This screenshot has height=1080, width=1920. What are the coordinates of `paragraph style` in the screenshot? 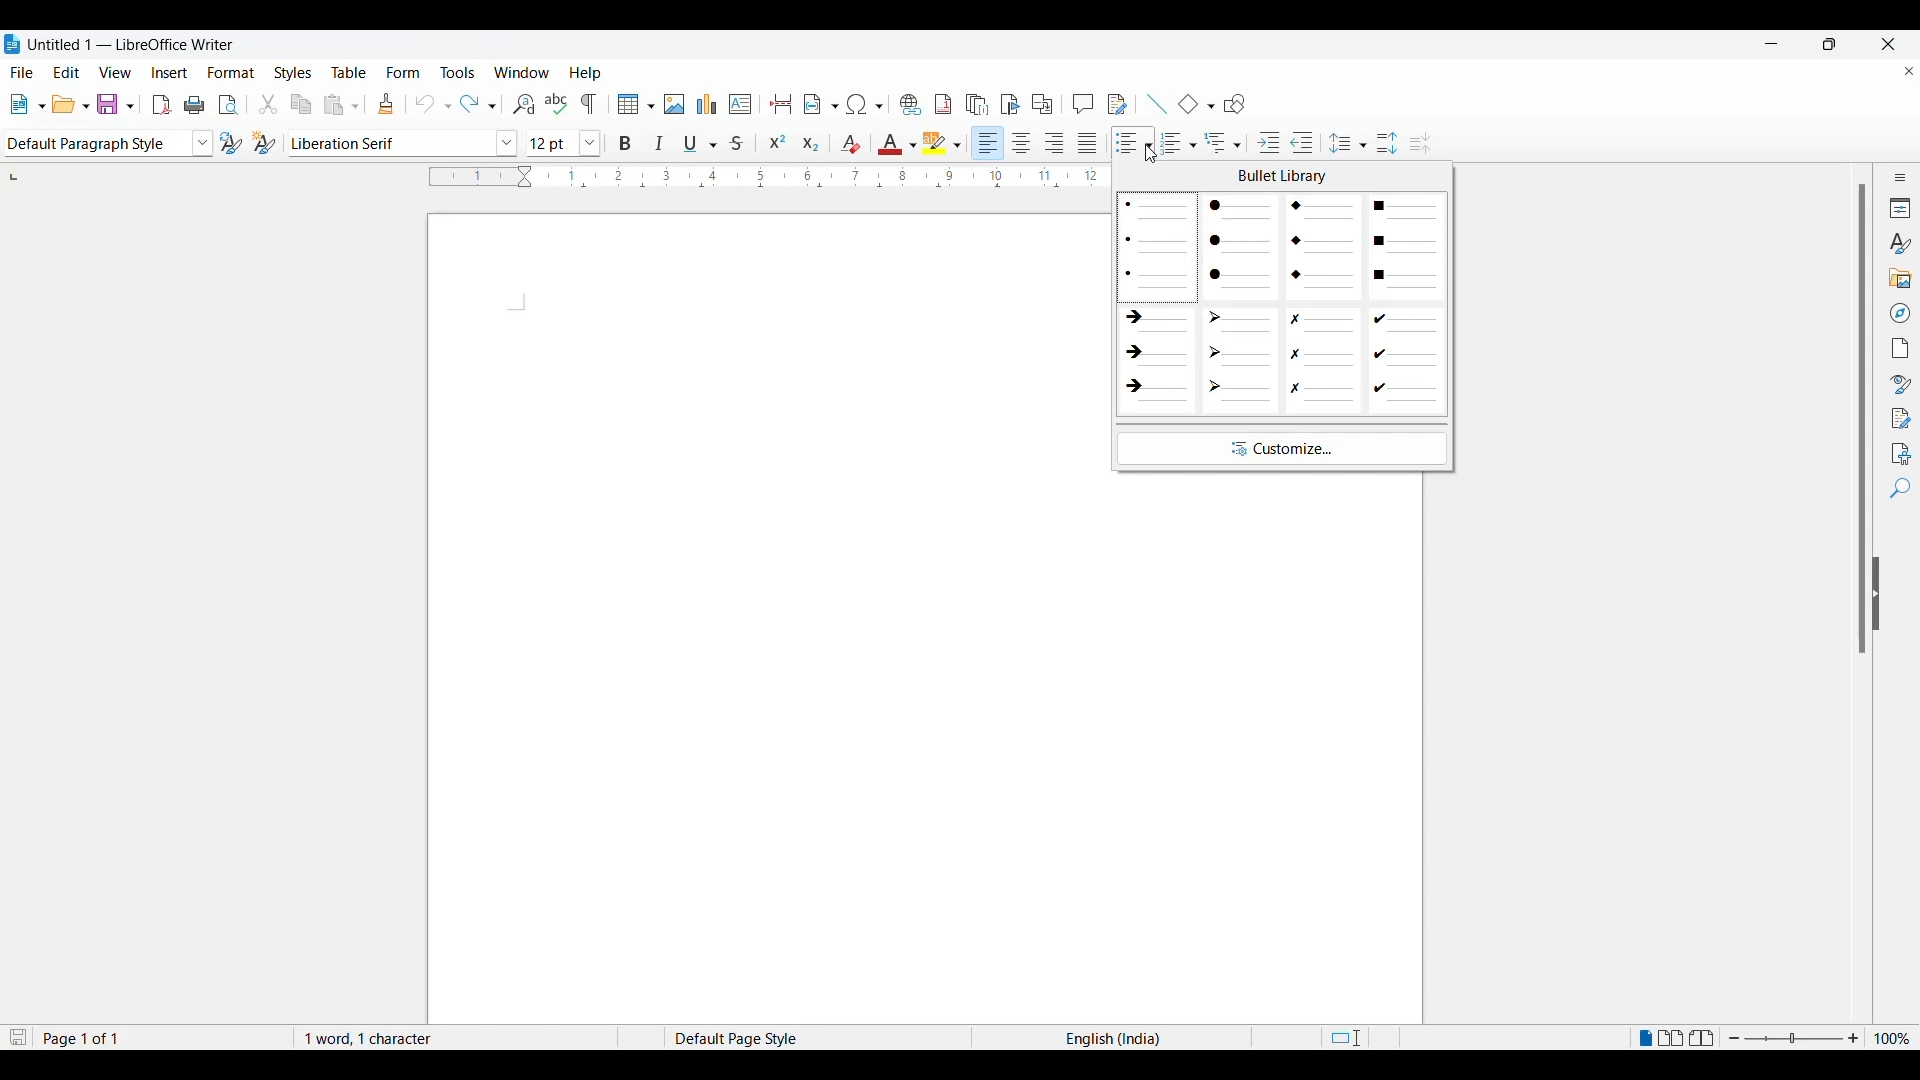 It's located at (106, 144).